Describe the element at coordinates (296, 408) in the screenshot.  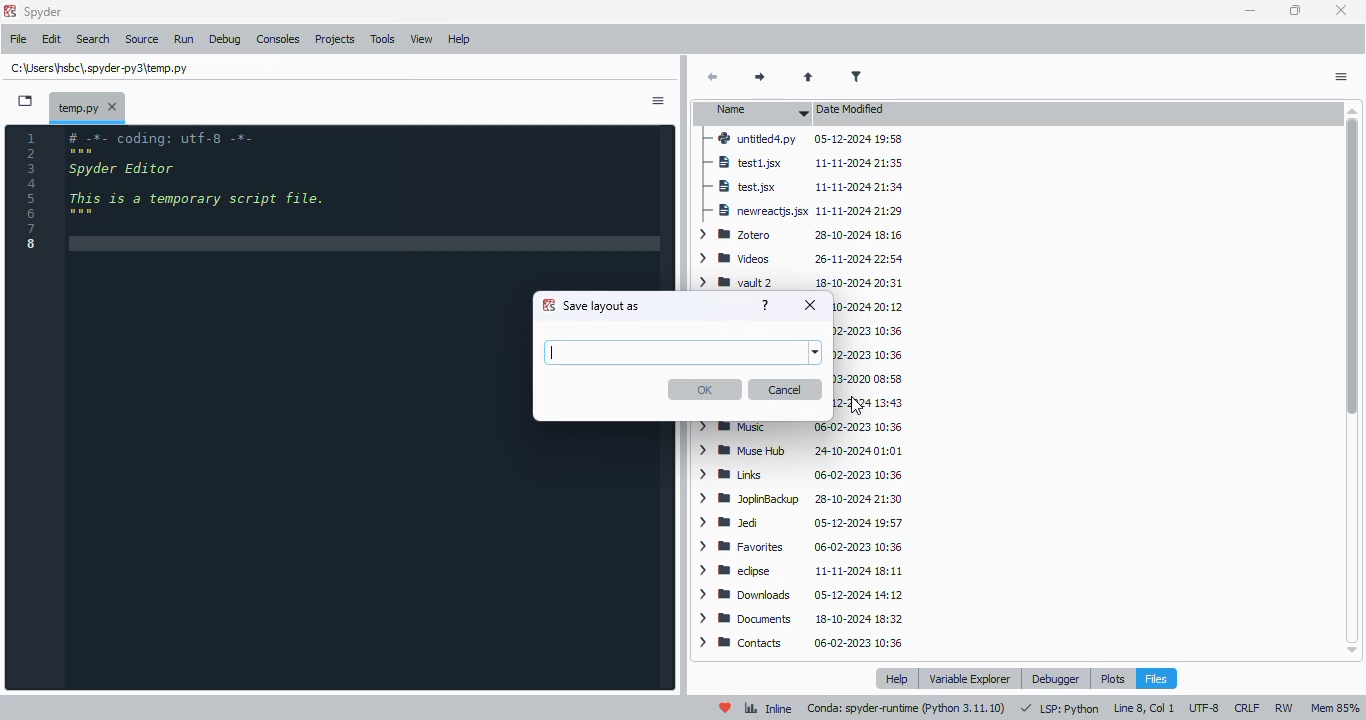
I see `editor` at that location.